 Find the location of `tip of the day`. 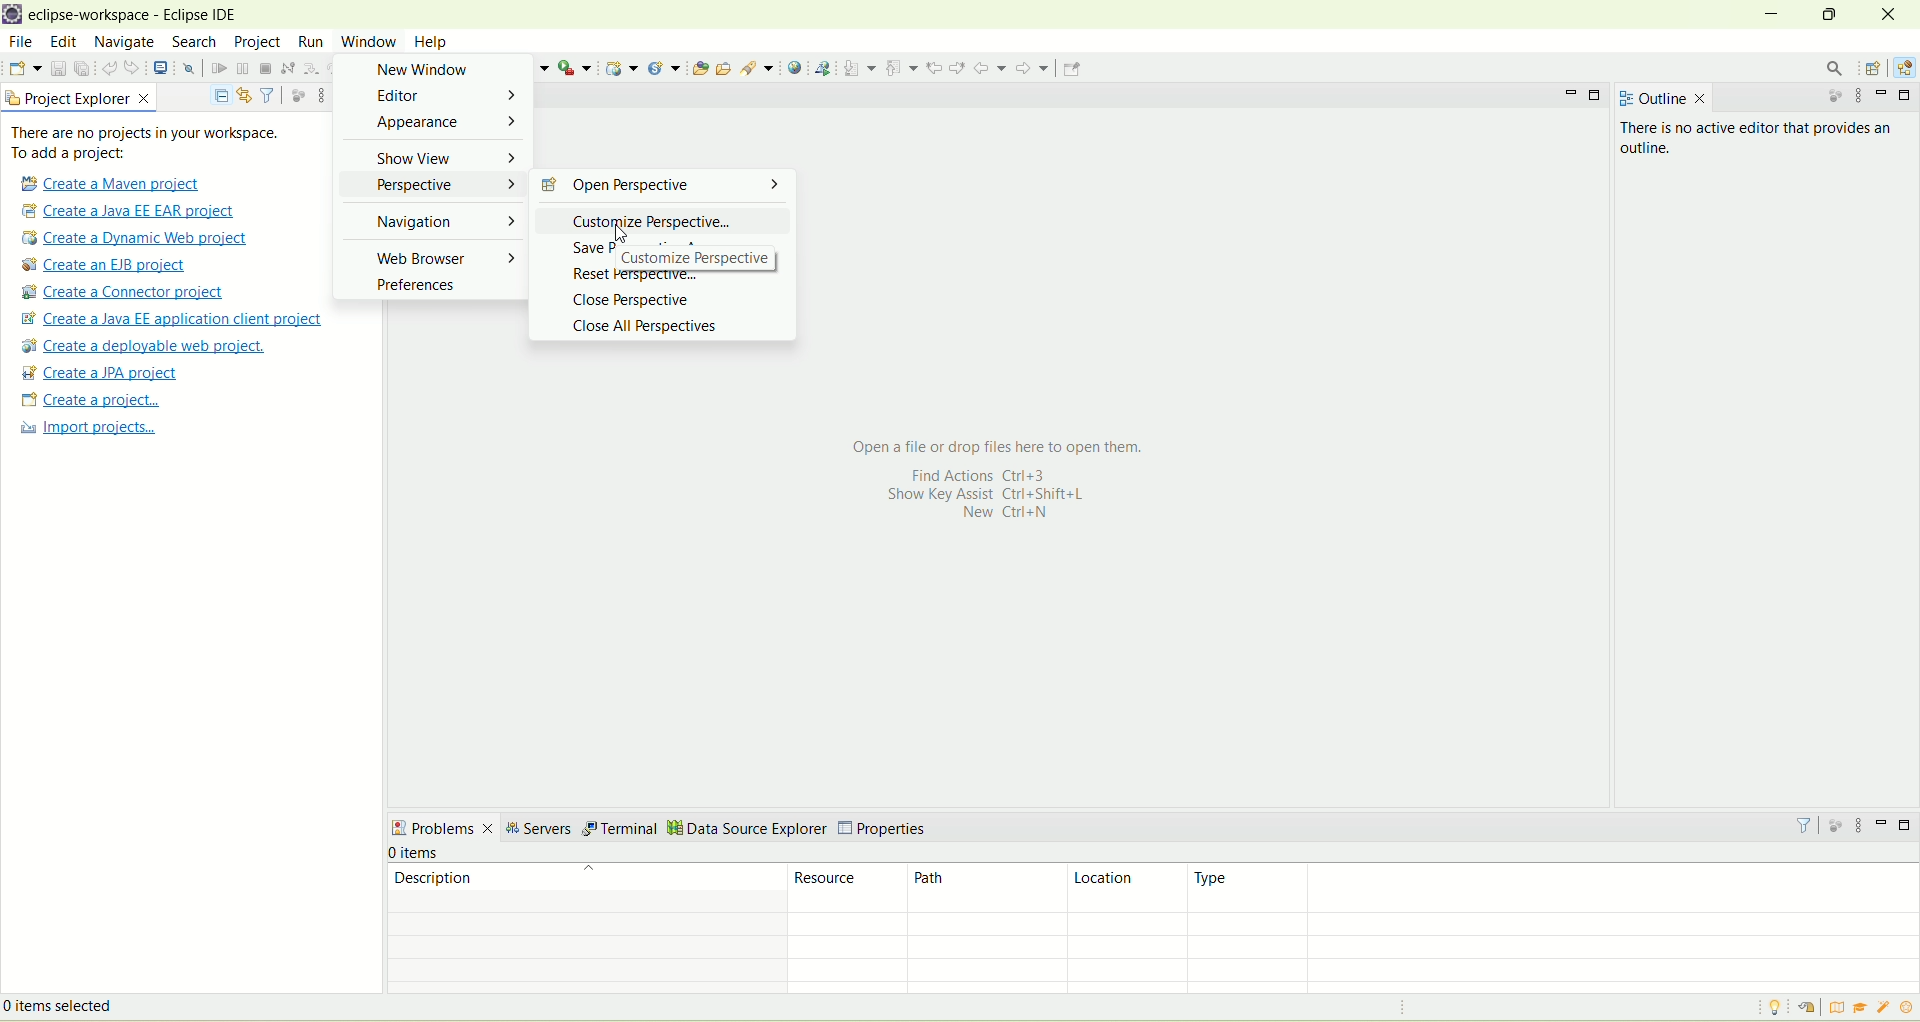

tip of the day is located at coordinates (1772, 1008).